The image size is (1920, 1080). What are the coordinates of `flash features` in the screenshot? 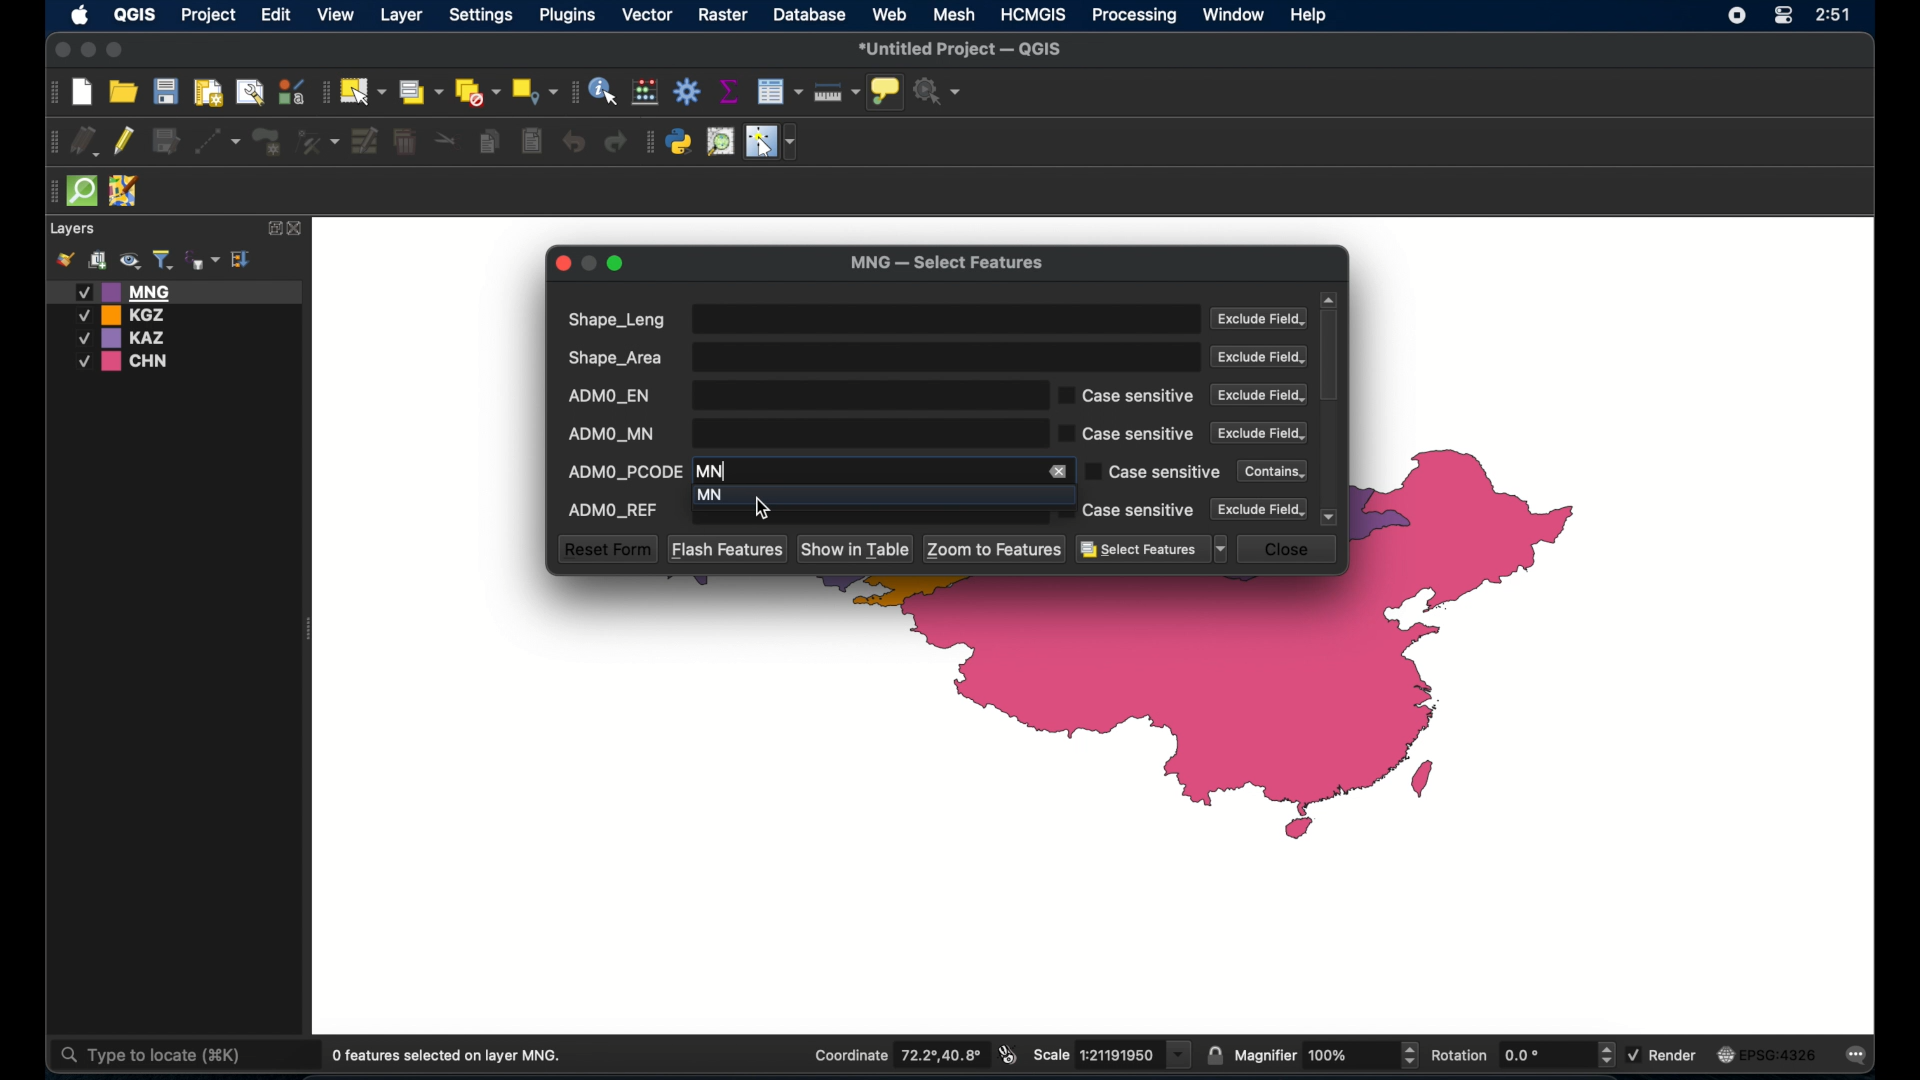 It's located at (727, 548).